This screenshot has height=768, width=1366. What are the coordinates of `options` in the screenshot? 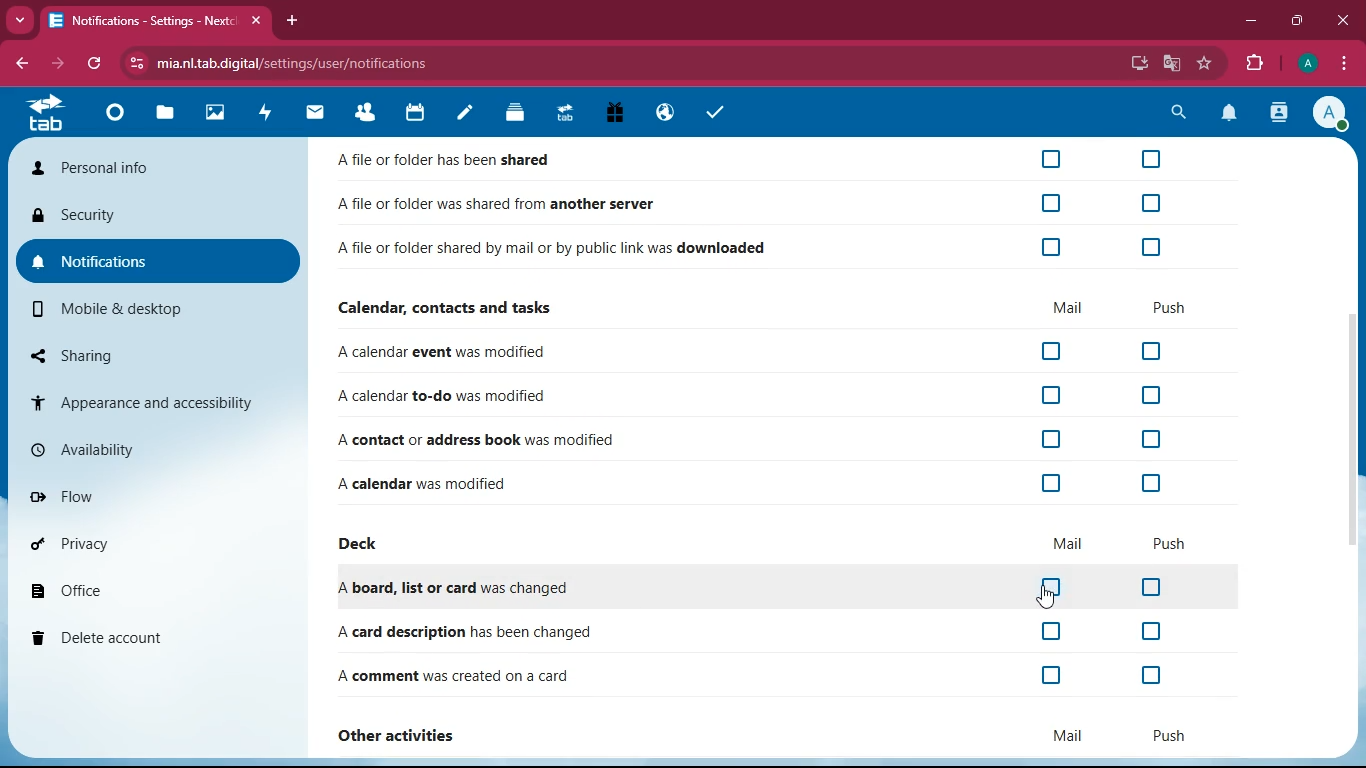 It's located at (1346, 65).